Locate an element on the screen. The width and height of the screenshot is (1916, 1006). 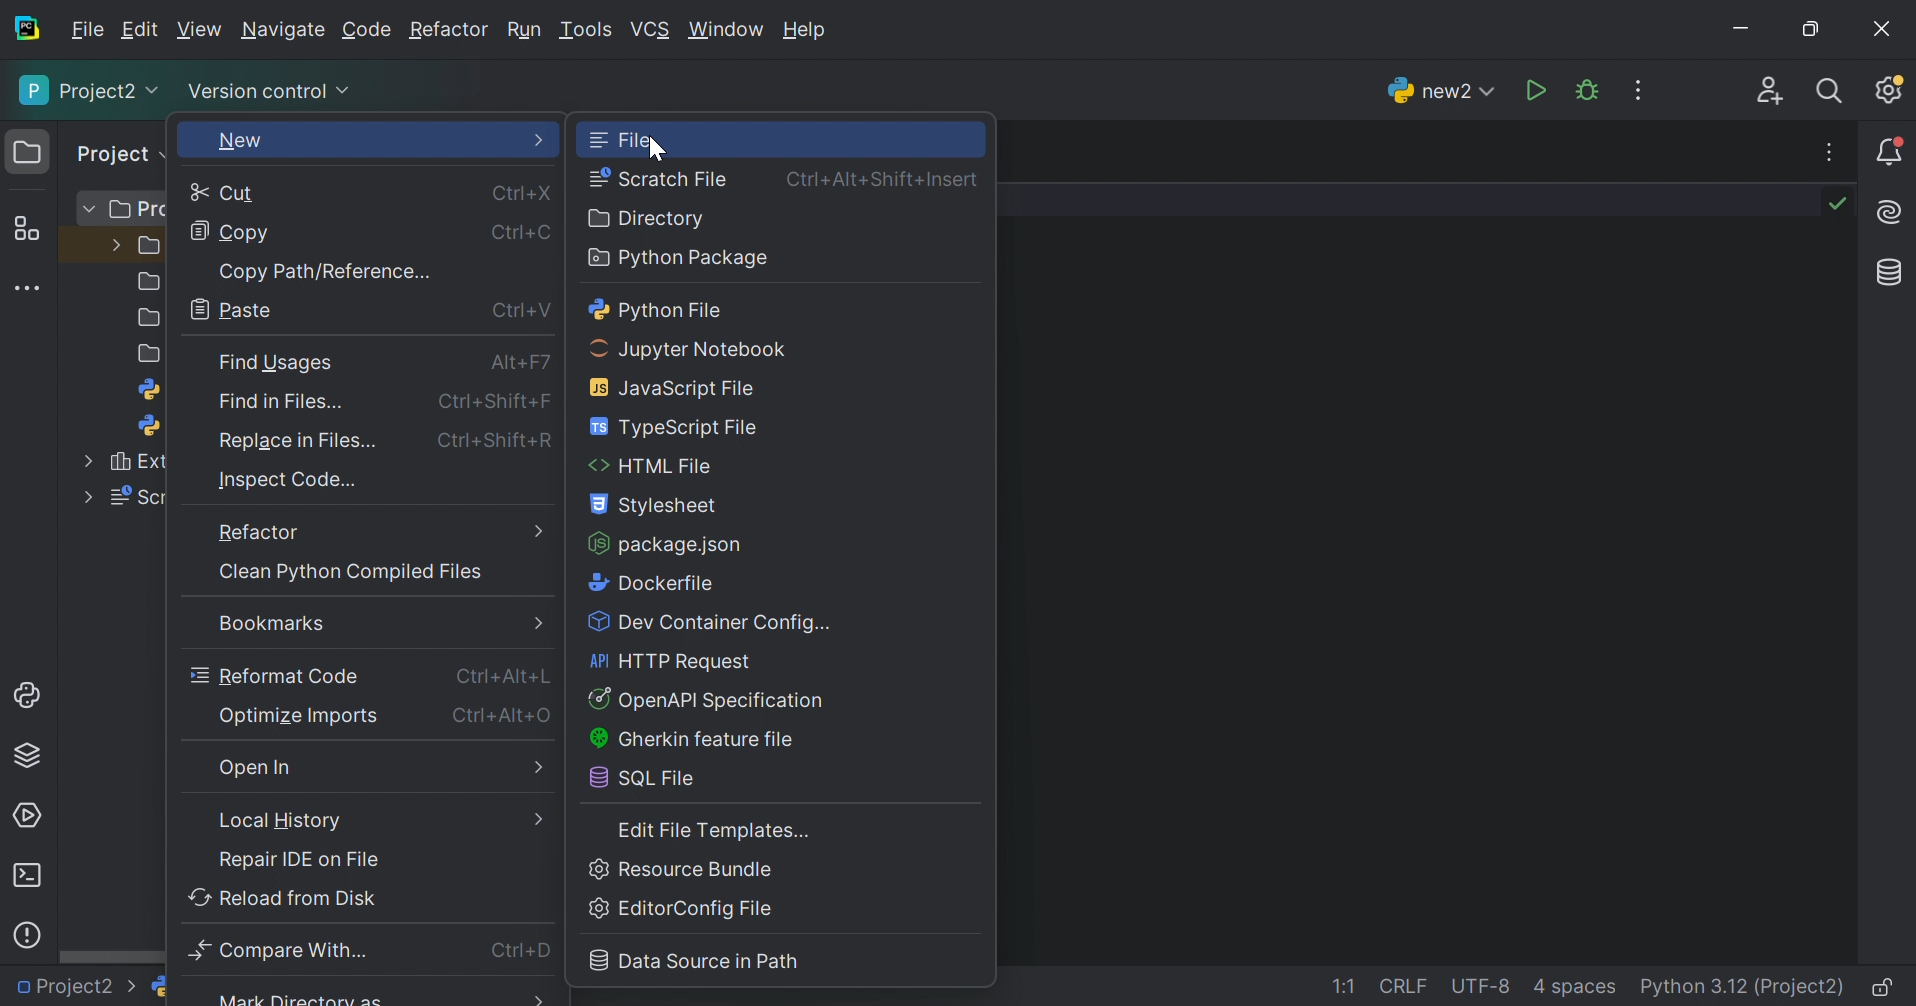
Database is located at coordinates (1886, 272).